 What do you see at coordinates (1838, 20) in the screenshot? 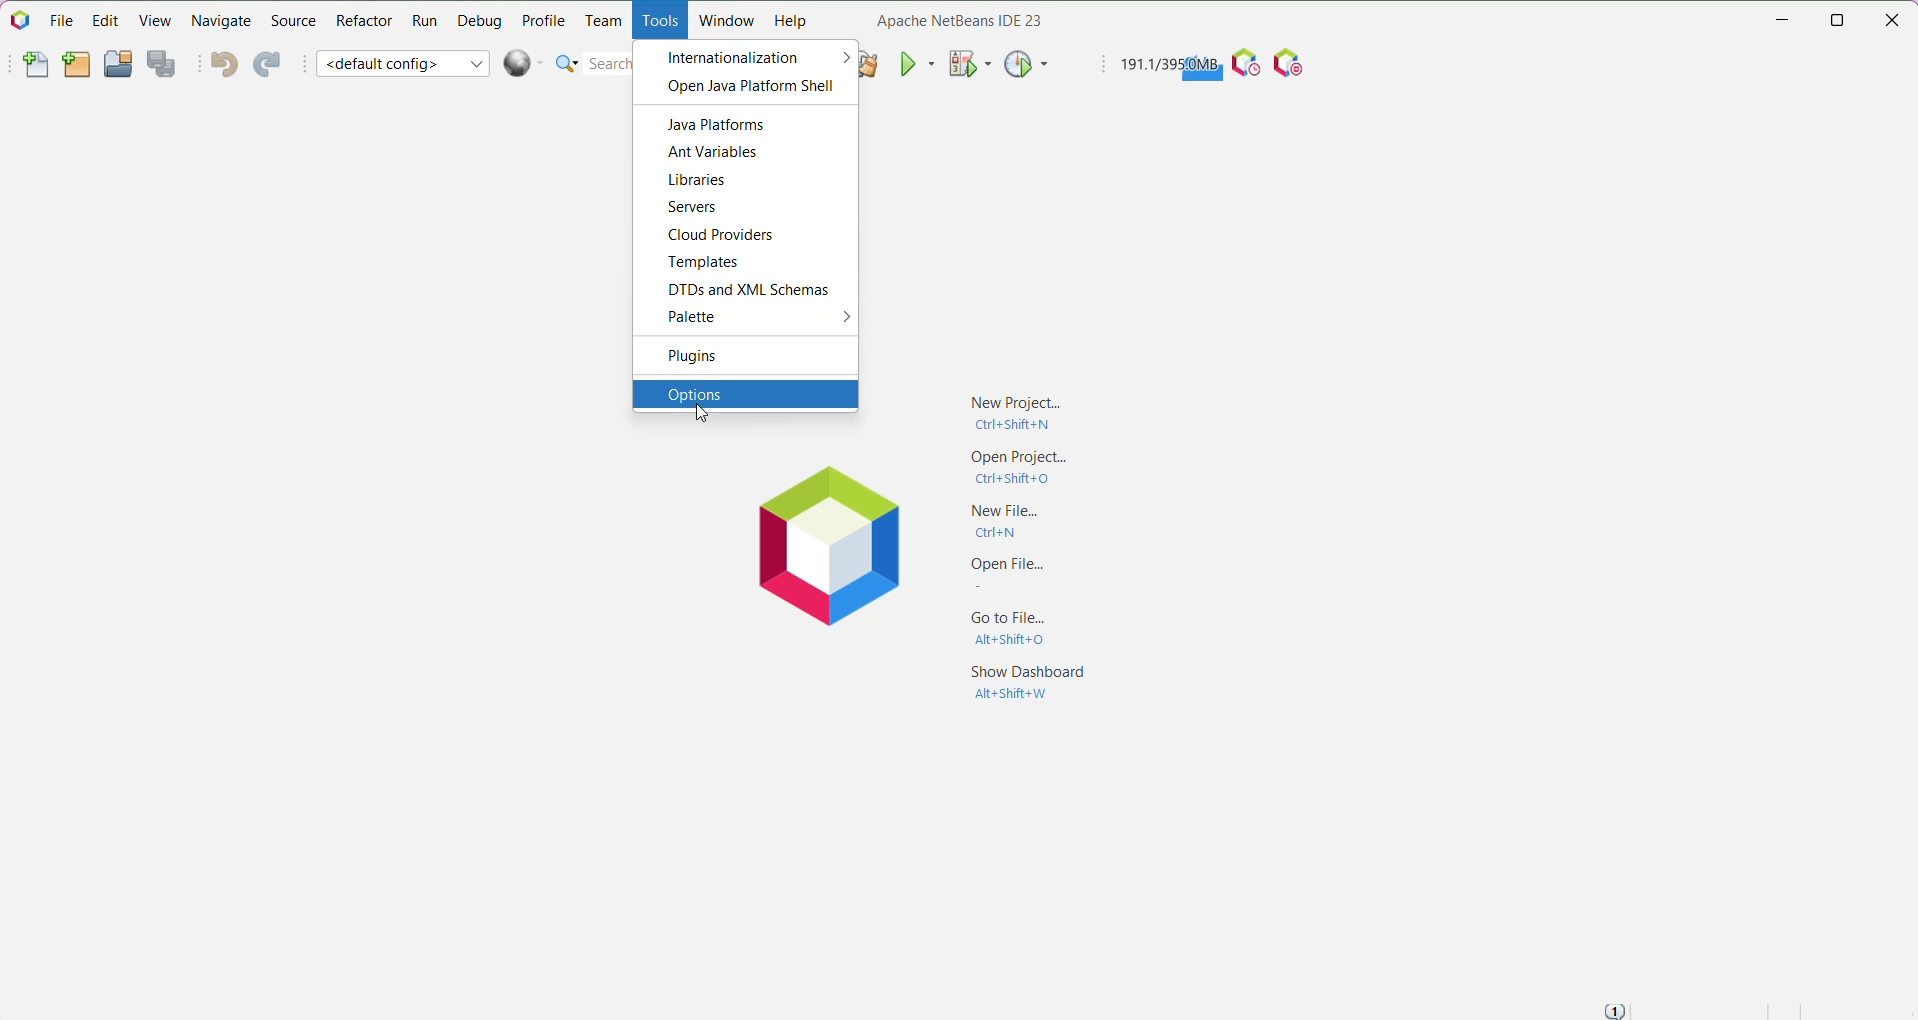
I see `Restore Down` at bounding box center [1838, 20].